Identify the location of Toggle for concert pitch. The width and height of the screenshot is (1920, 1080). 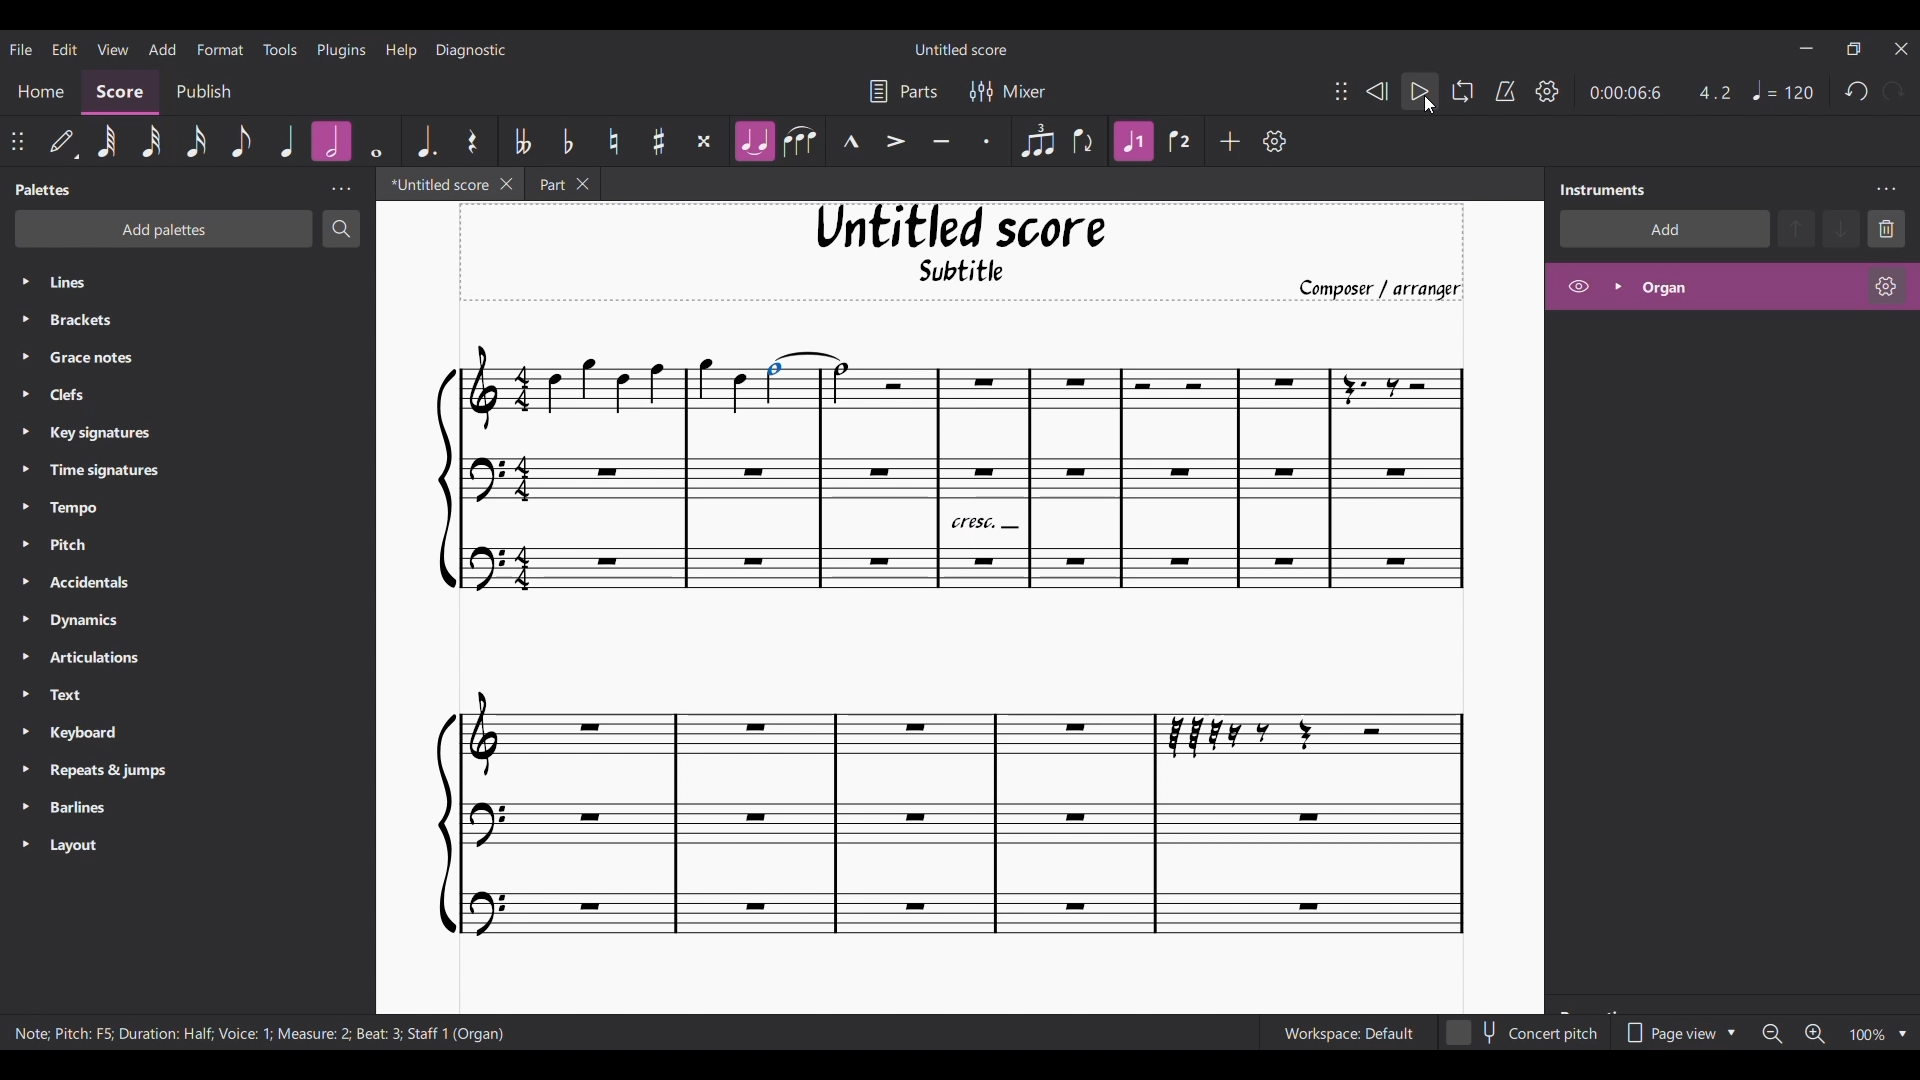
(1523, 1033).